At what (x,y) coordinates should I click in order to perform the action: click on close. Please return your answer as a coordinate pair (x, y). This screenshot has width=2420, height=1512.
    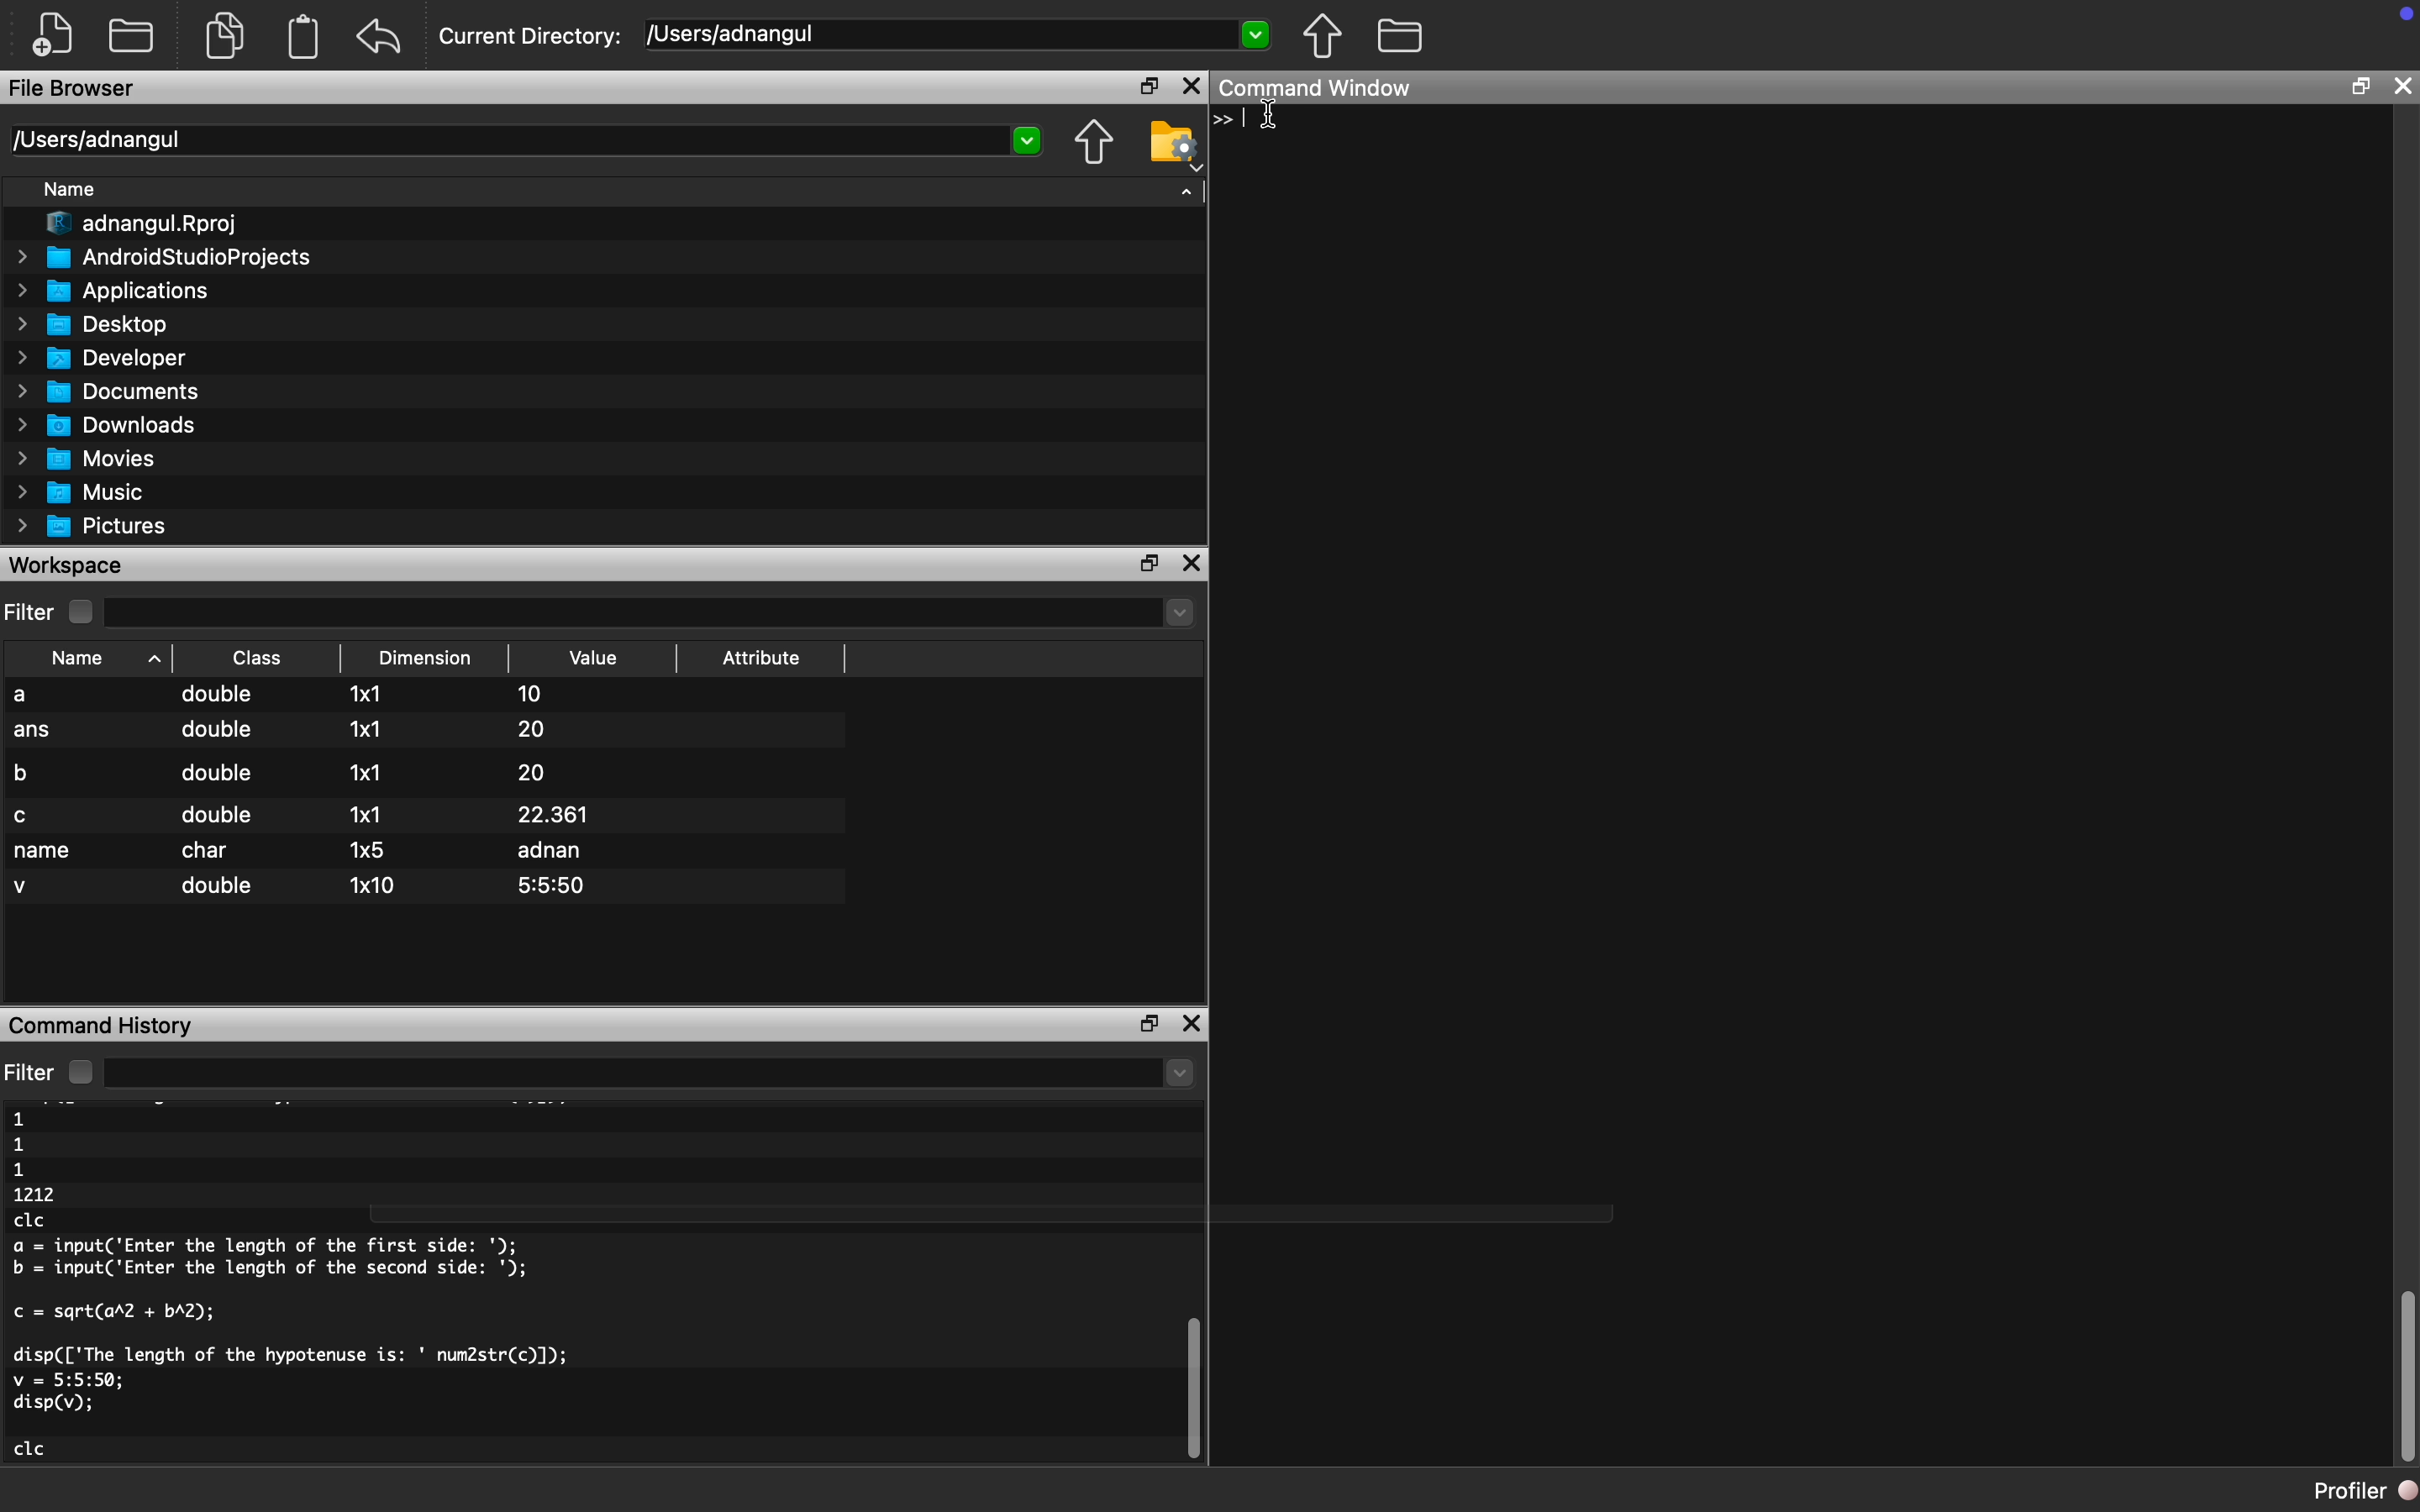
    Looking at the image, I should click on (1192, 564).